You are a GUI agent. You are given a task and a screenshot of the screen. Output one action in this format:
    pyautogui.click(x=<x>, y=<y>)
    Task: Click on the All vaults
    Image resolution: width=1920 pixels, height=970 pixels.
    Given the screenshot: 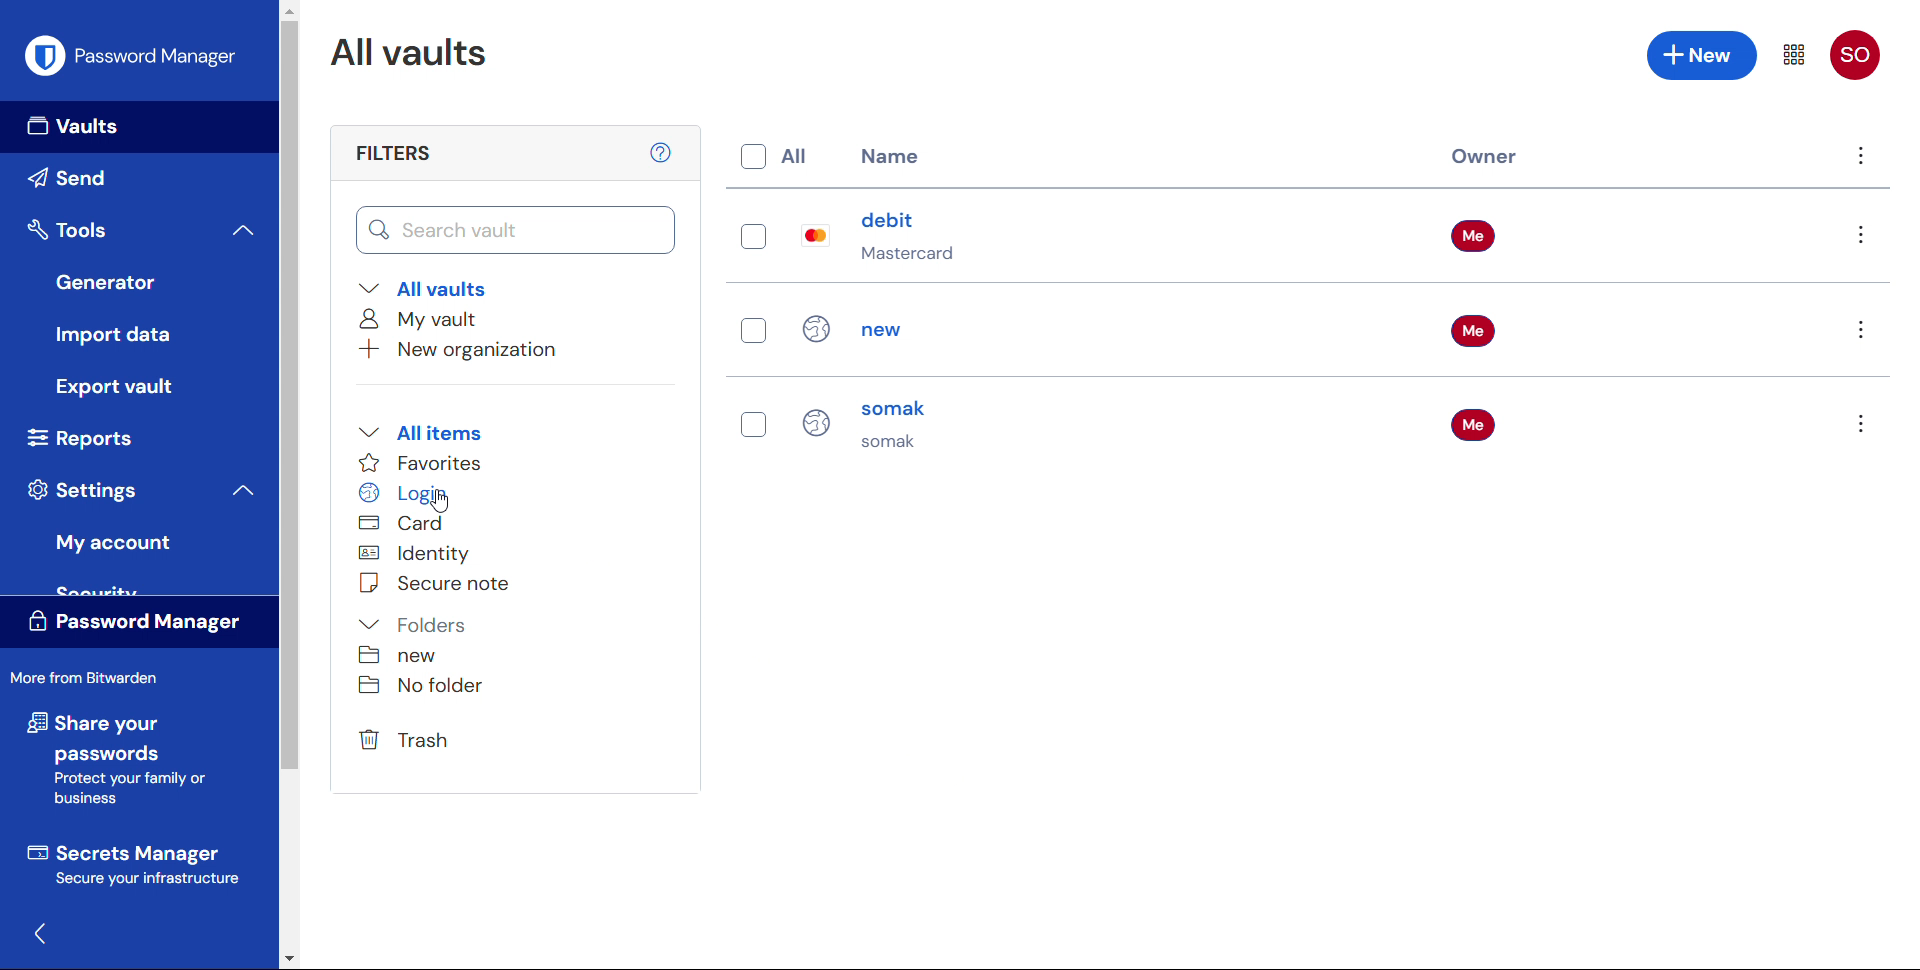 What is the action you would take?
    pyautogui.click(x=412, y=54)
    